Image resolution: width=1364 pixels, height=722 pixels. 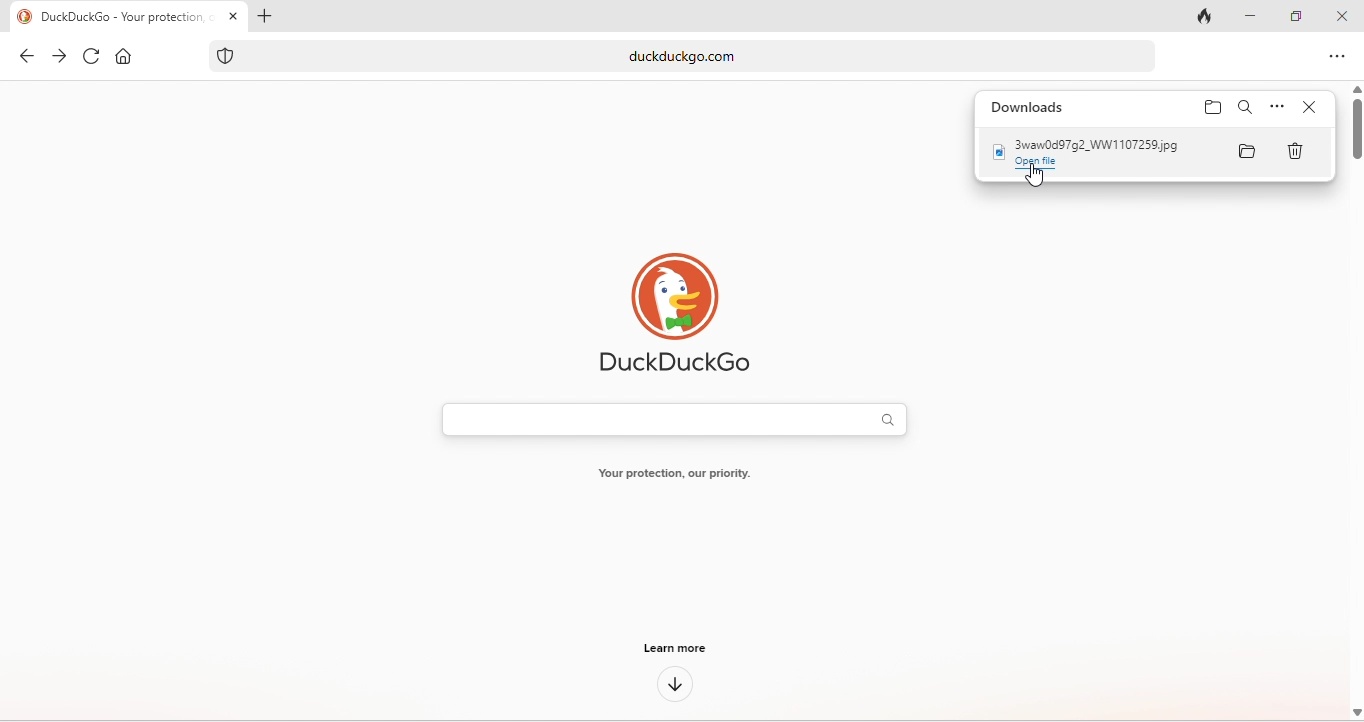 What do you see at coordinates (1299, 153) in the screenshot?
I see `delete` at bounding box center [1299, 153].